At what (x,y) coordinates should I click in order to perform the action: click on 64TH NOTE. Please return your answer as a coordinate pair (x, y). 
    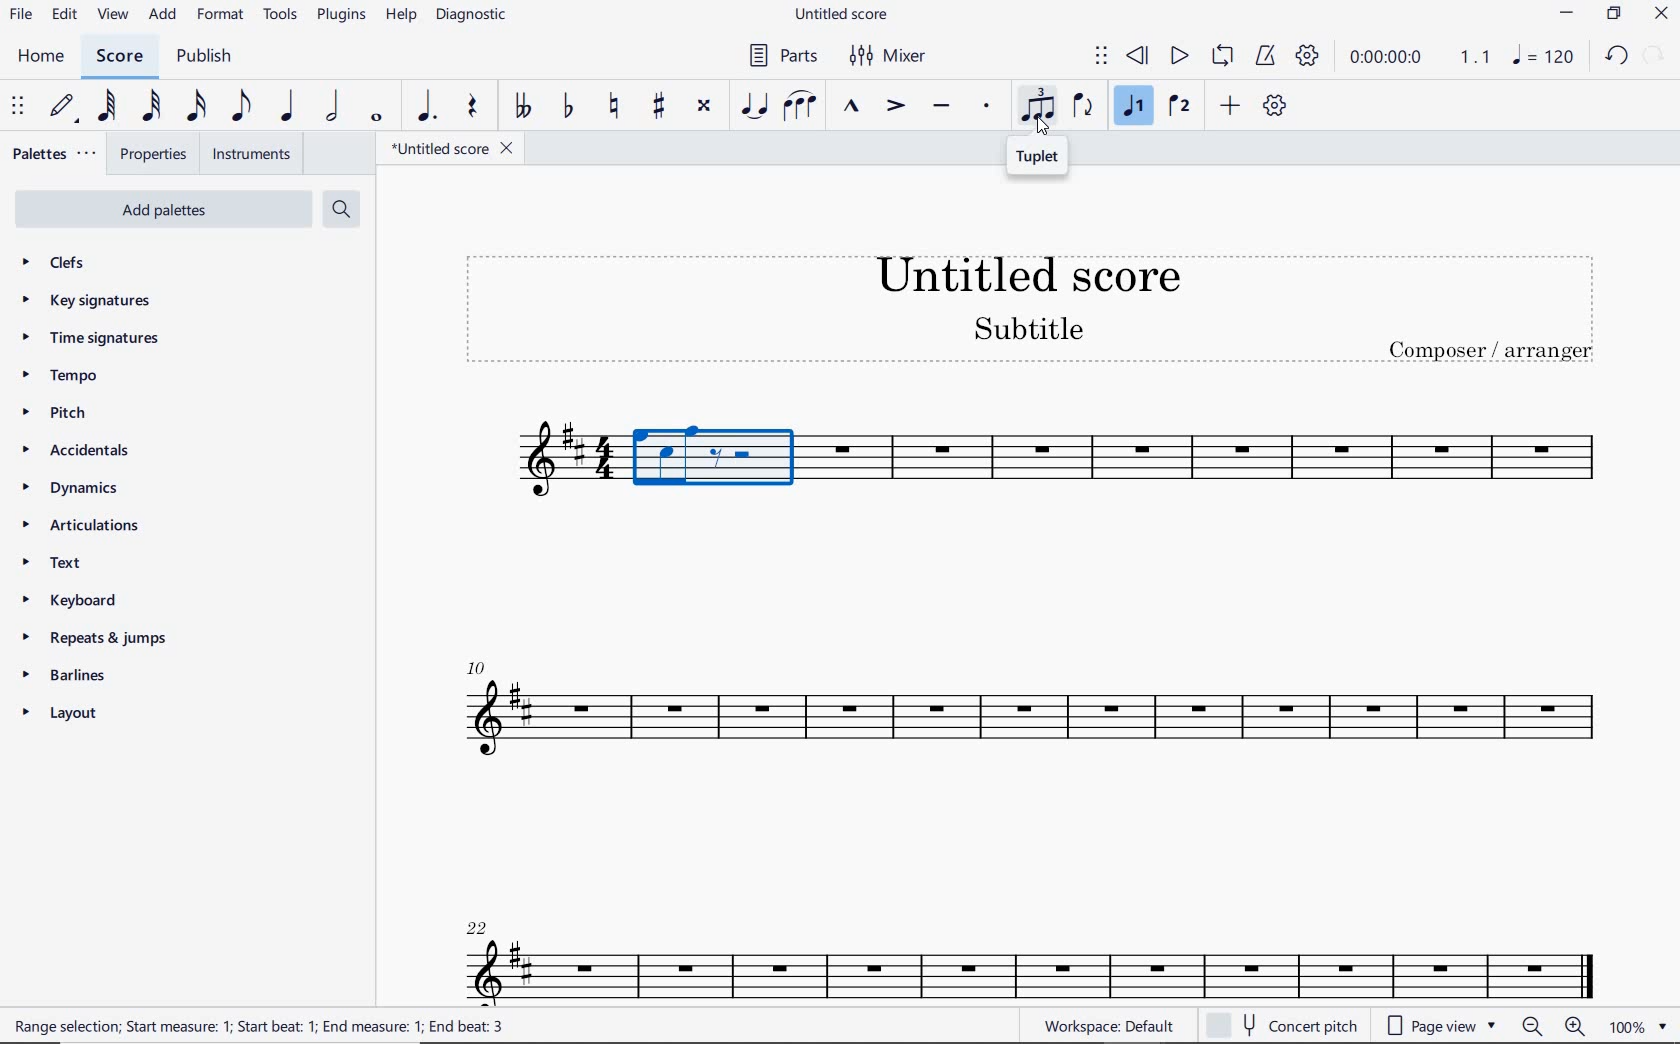
    Looking at the image, I should click on (107, 105).